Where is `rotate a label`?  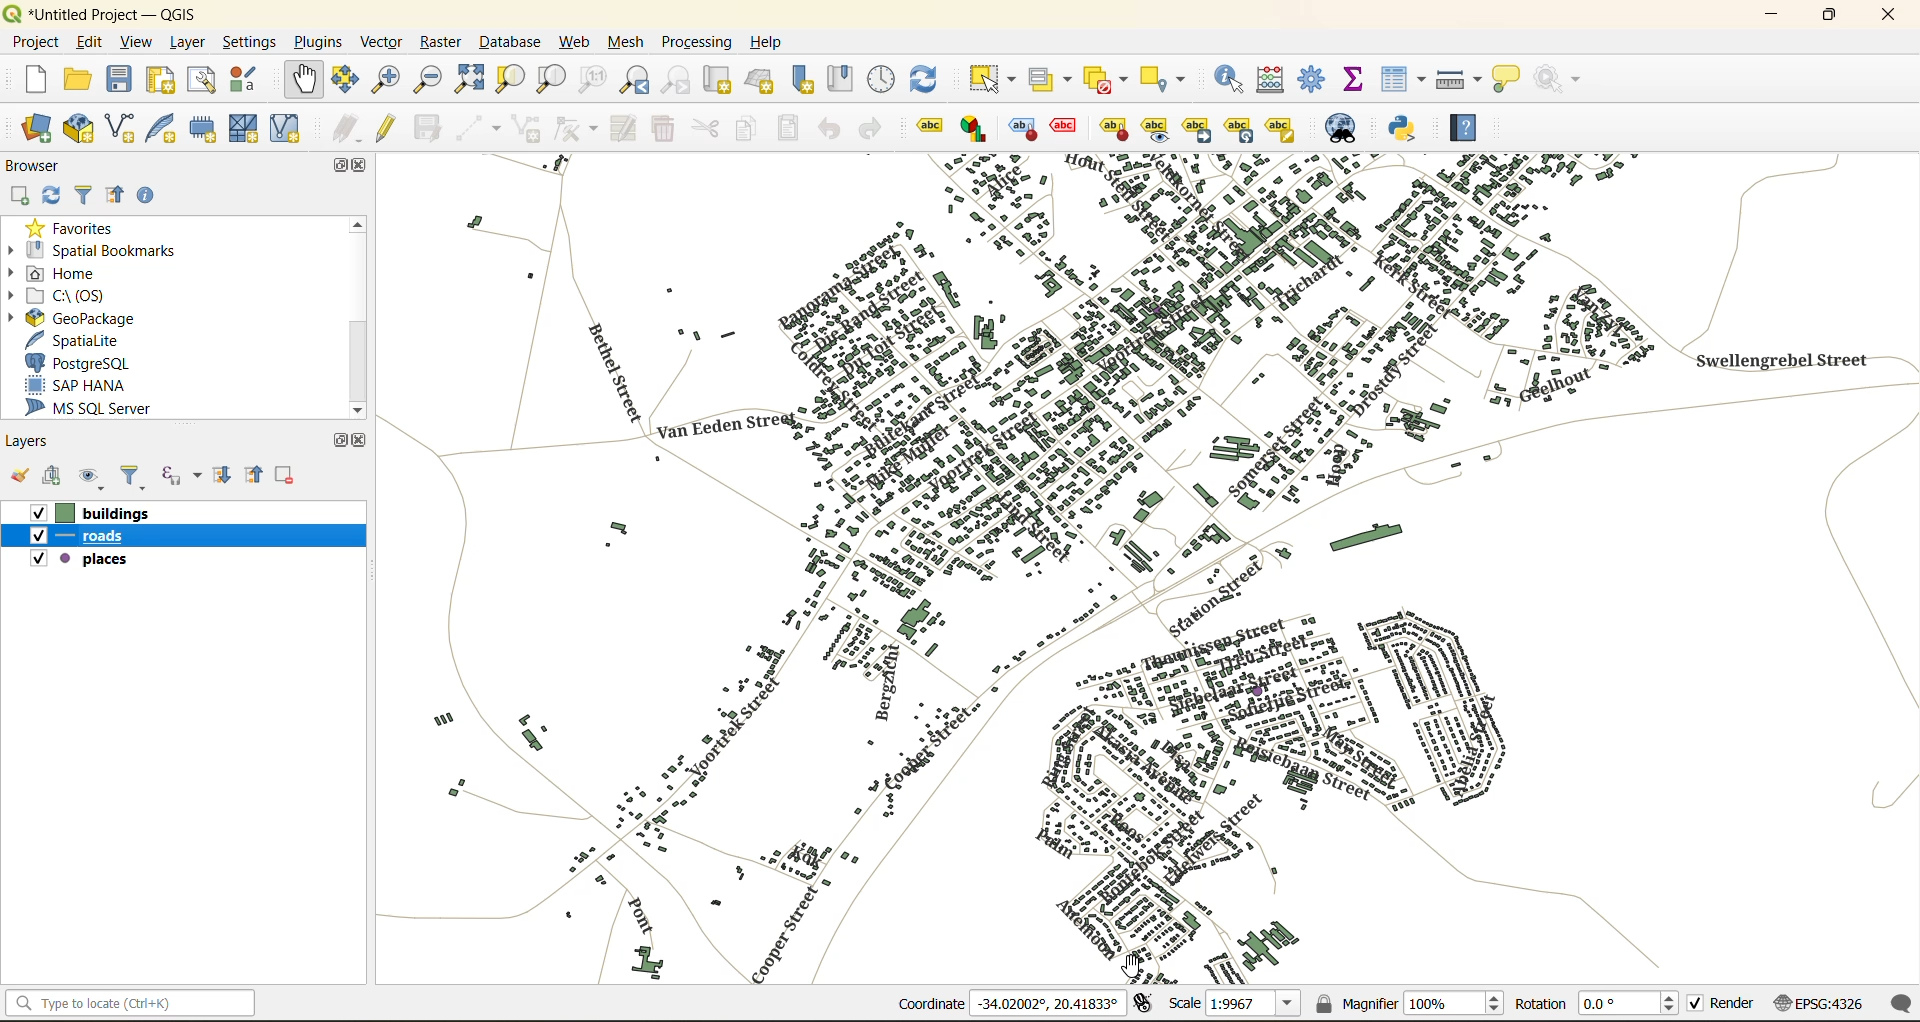
rotate a label is located at coordinates (1239, 129).